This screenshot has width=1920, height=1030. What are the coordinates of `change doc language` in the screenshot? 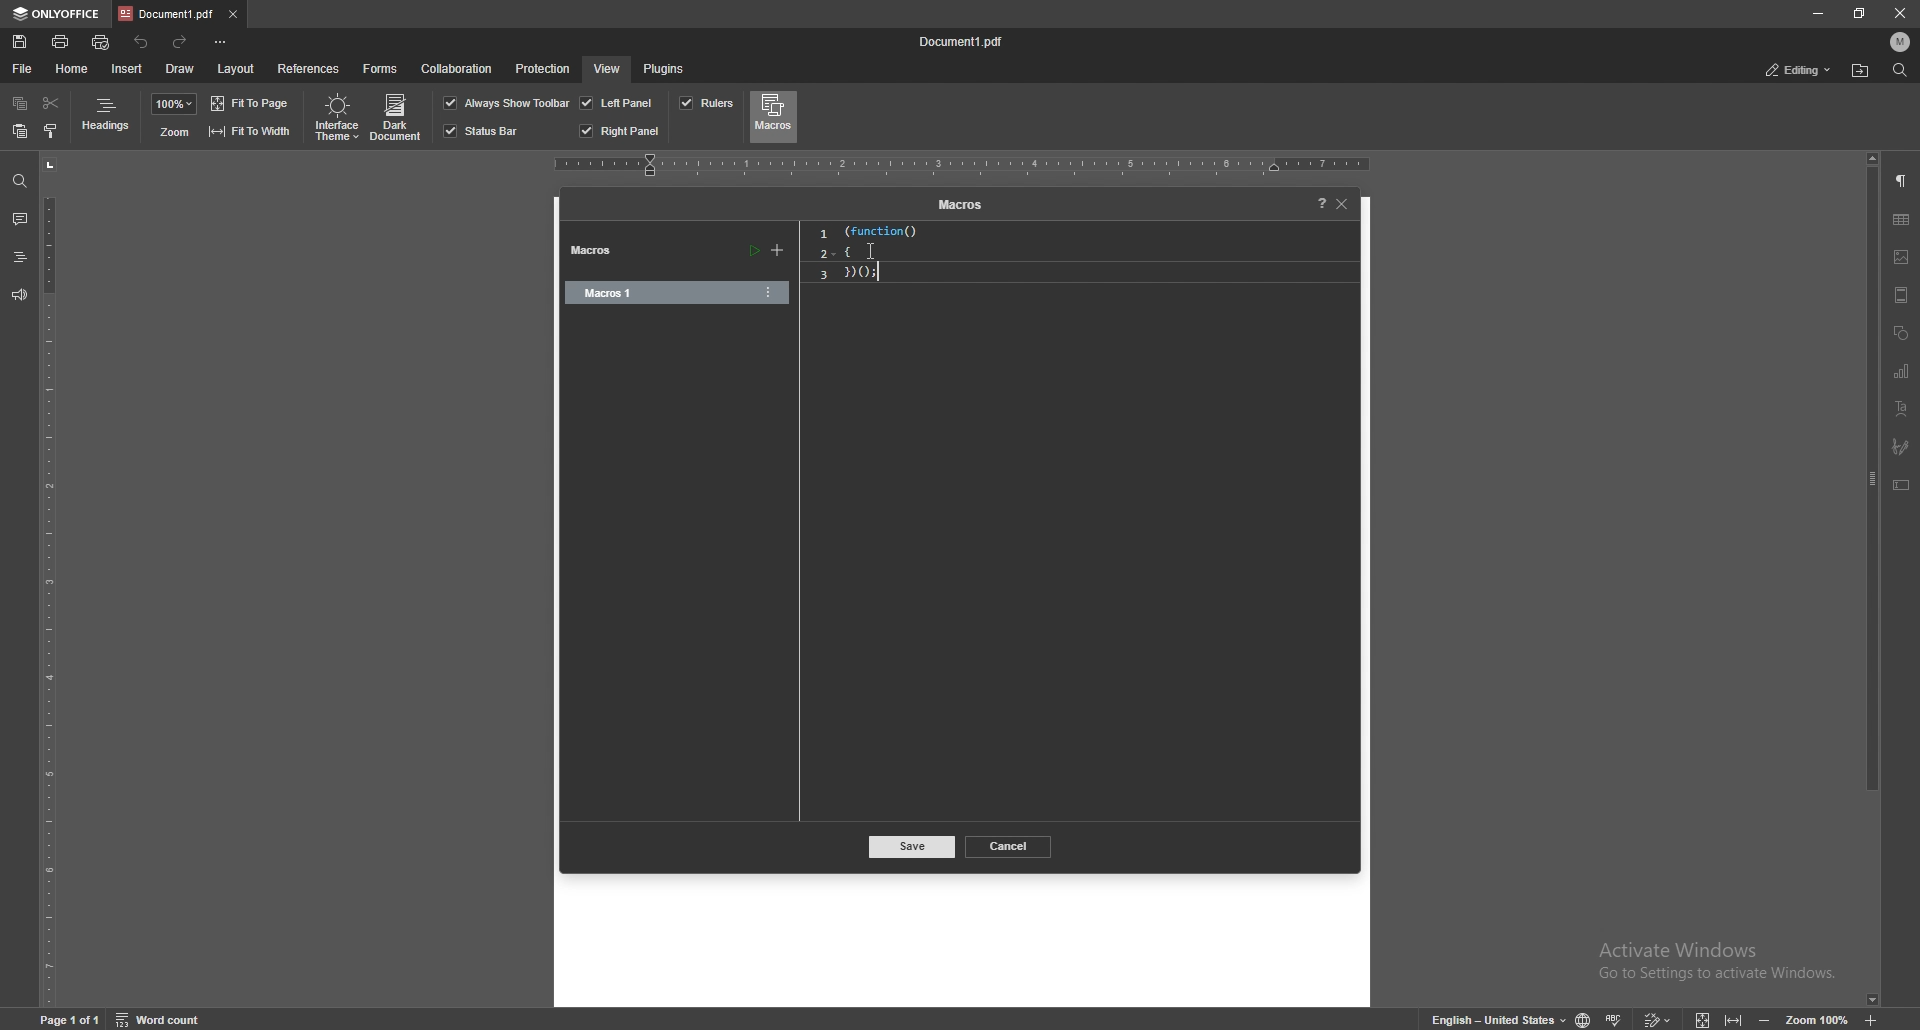 It's located at (1583, 1018).